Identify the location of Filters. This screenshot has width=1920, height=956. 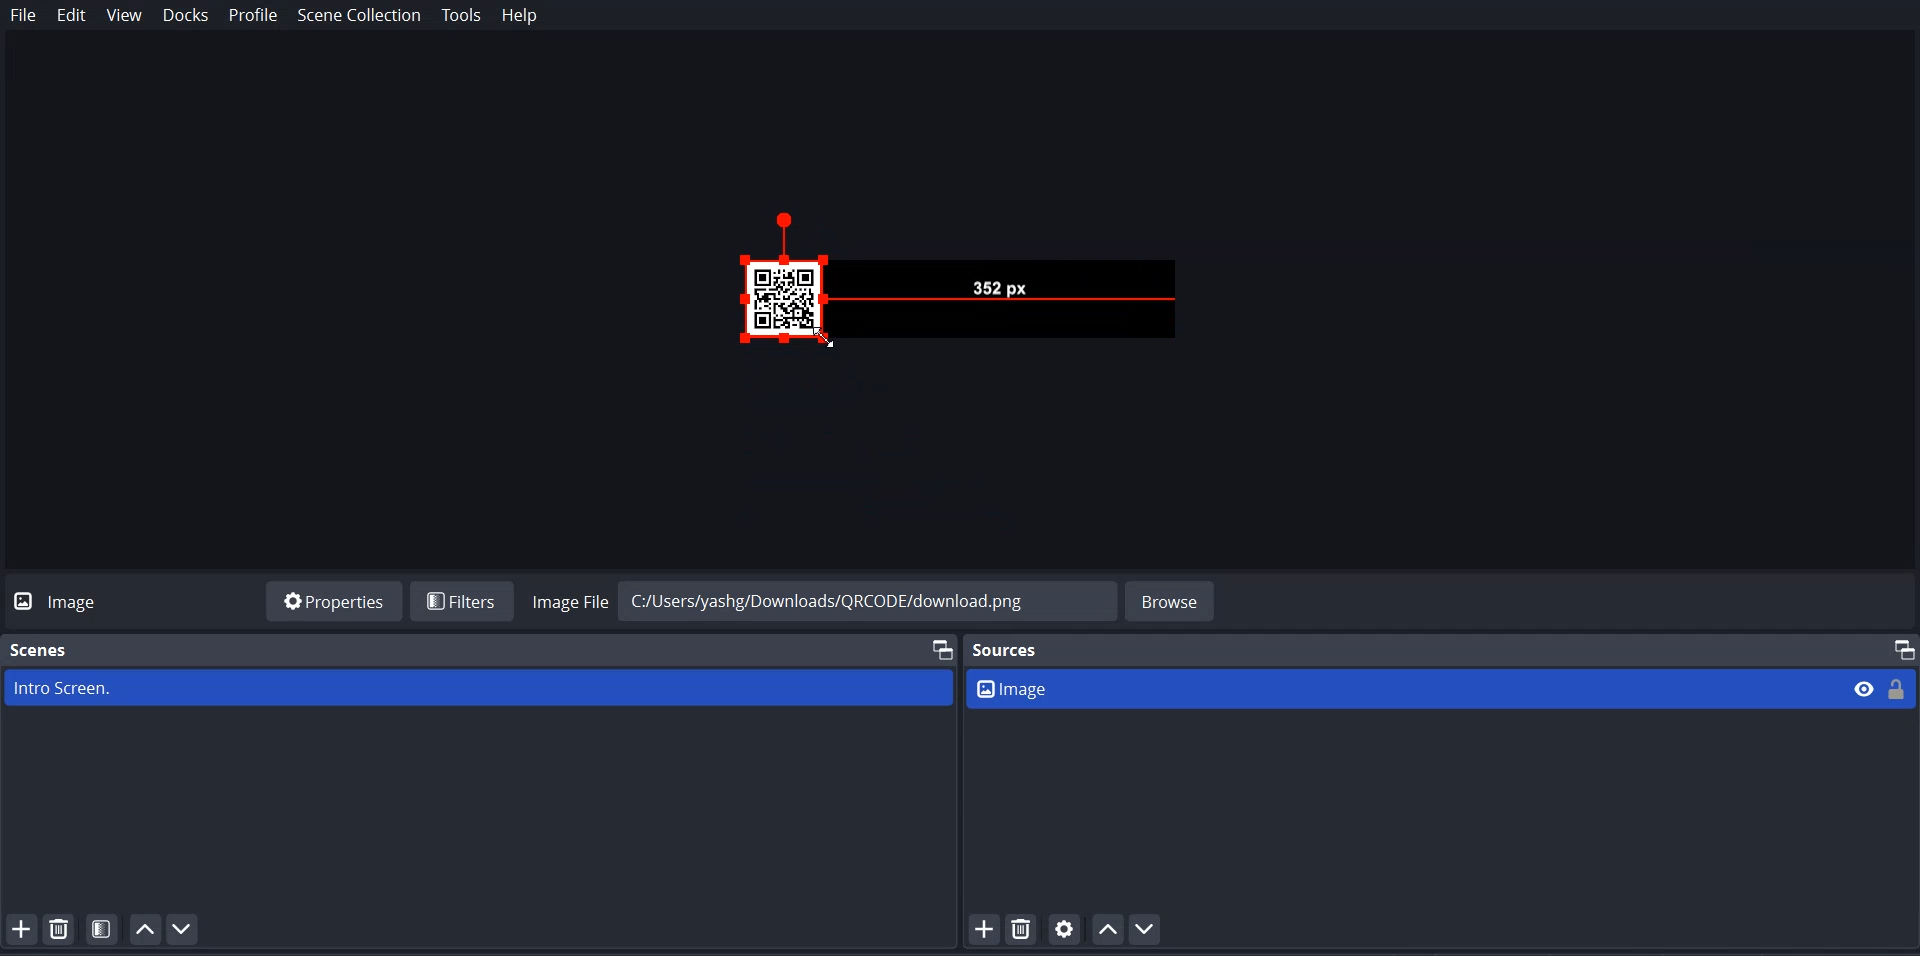
(461, 600).